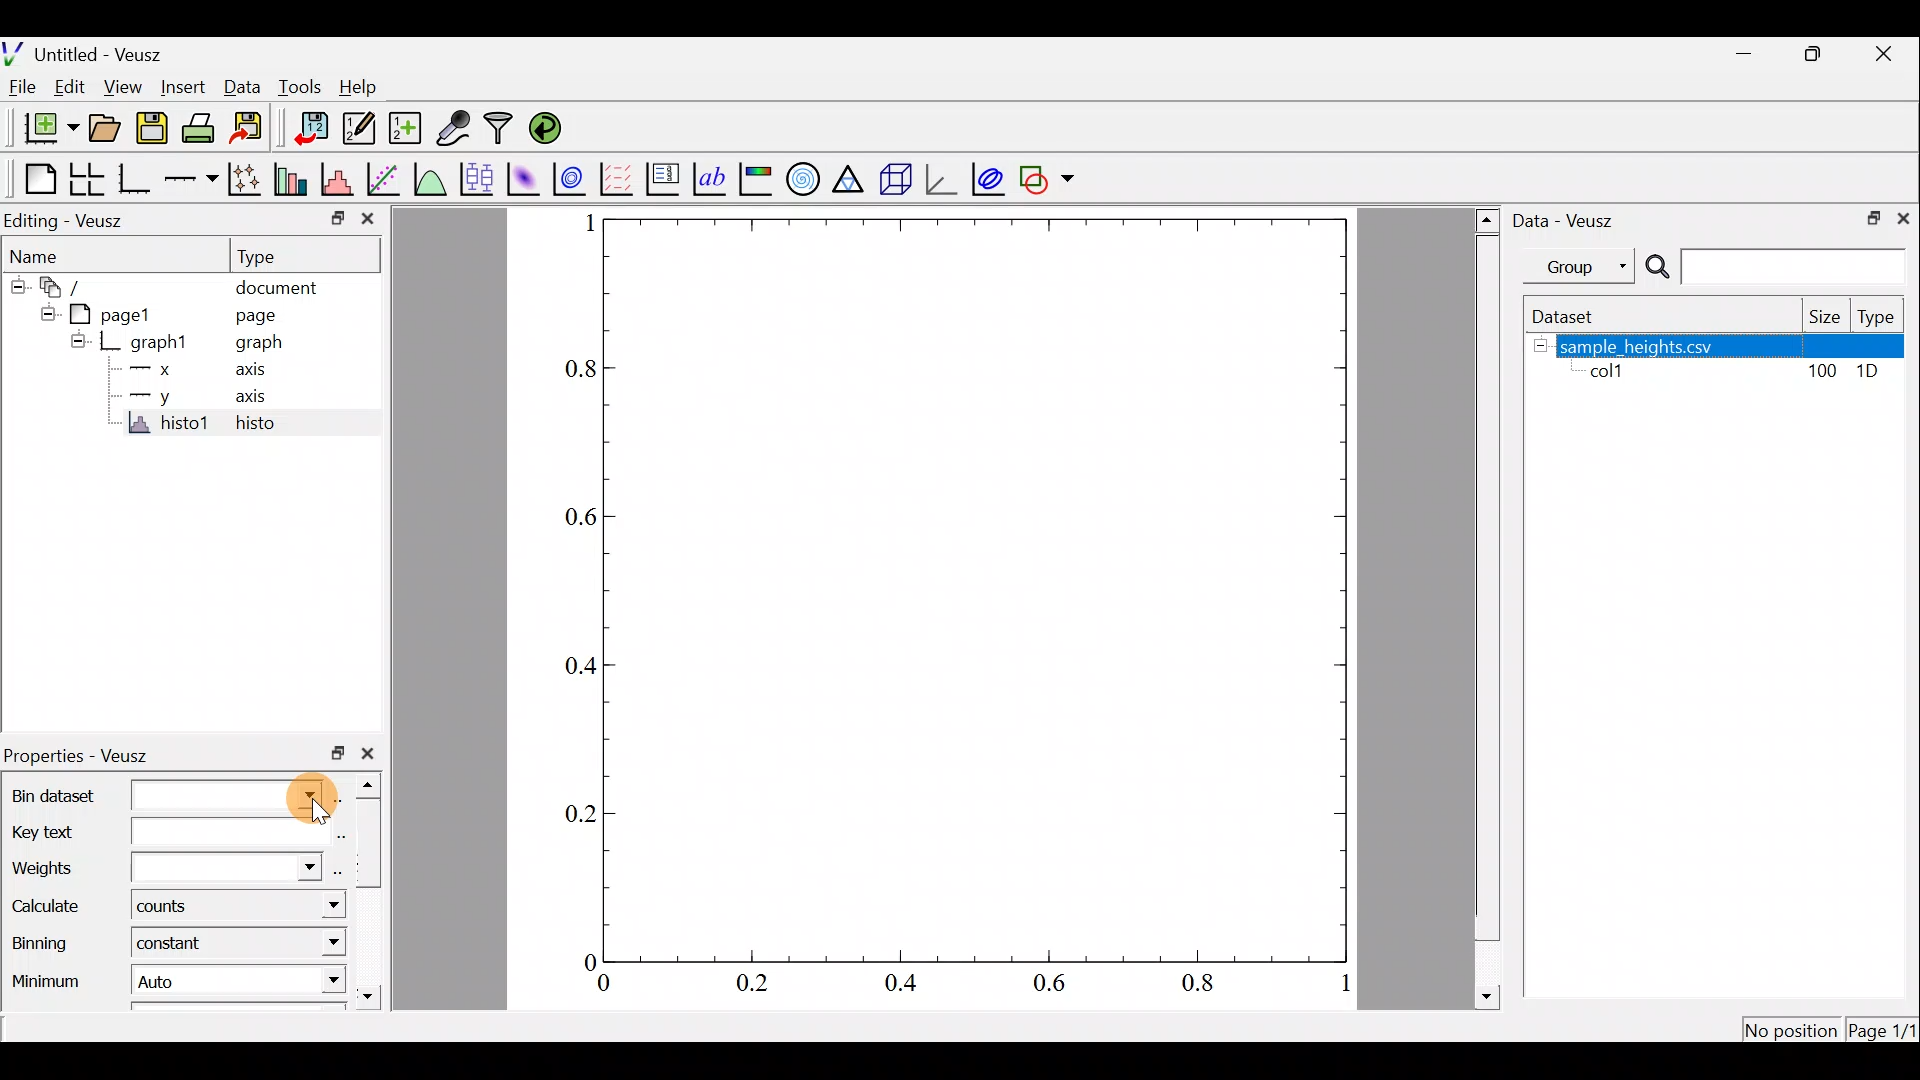  What do you see at coordinates (902, 985) in the screenshot?
I see `0.4` at bounding box center [902, 985].